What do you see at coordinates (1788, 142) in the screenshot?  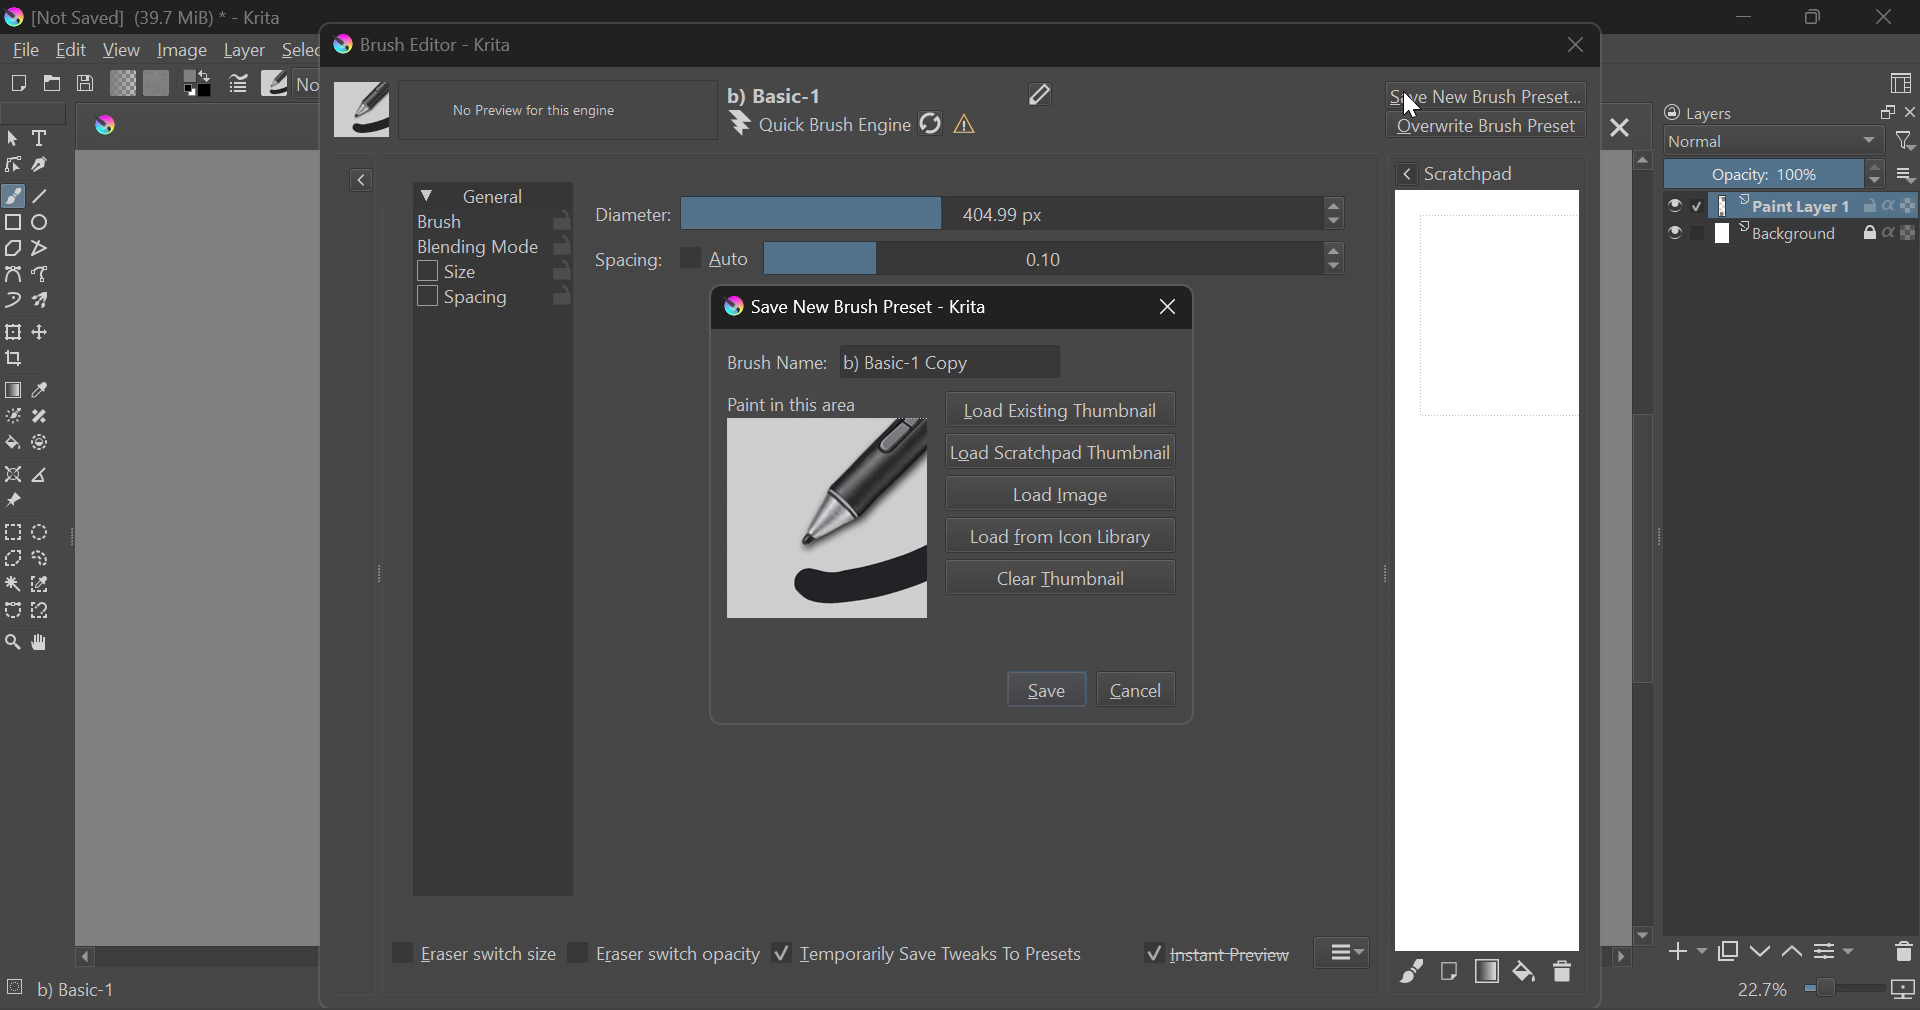 I see `Blending Mode` at bounding box center [1788, 142].